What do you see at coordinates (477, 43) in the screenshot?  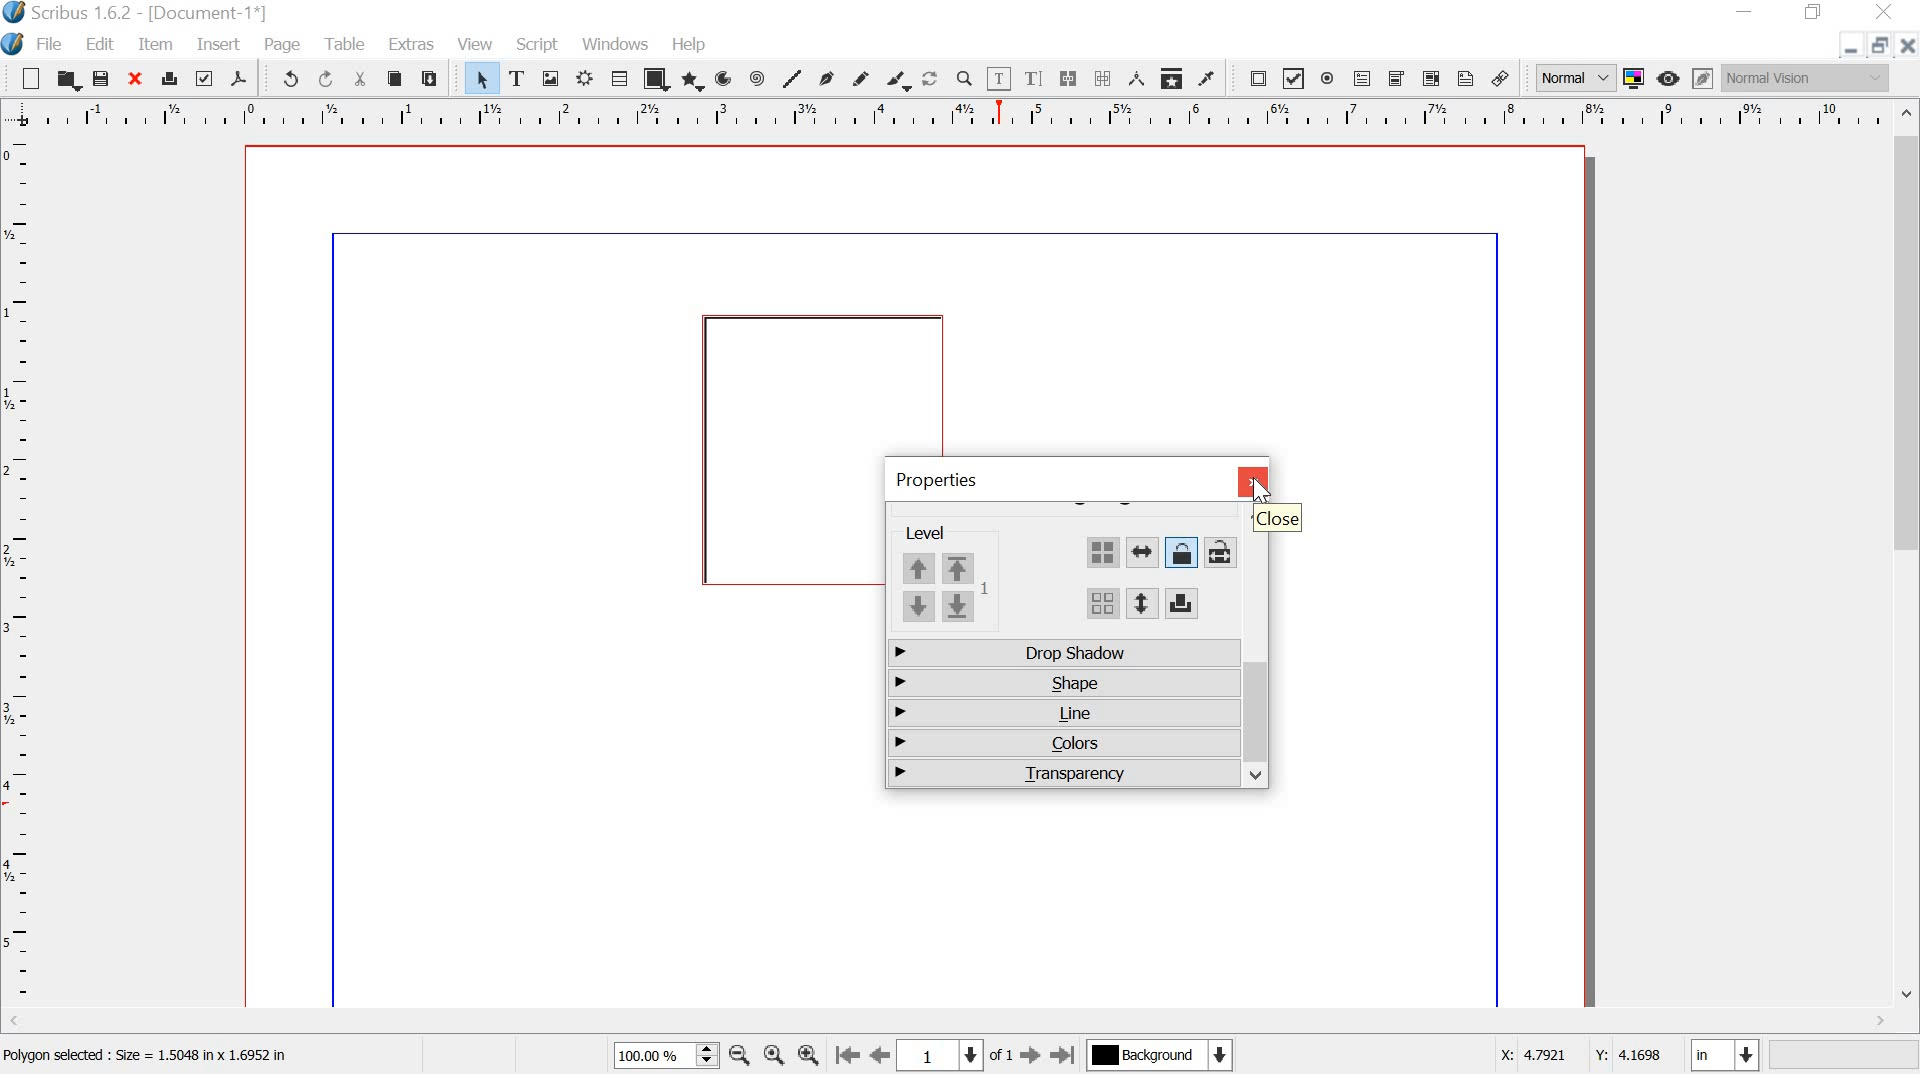 I see `view` at bounding box center [477, 43].